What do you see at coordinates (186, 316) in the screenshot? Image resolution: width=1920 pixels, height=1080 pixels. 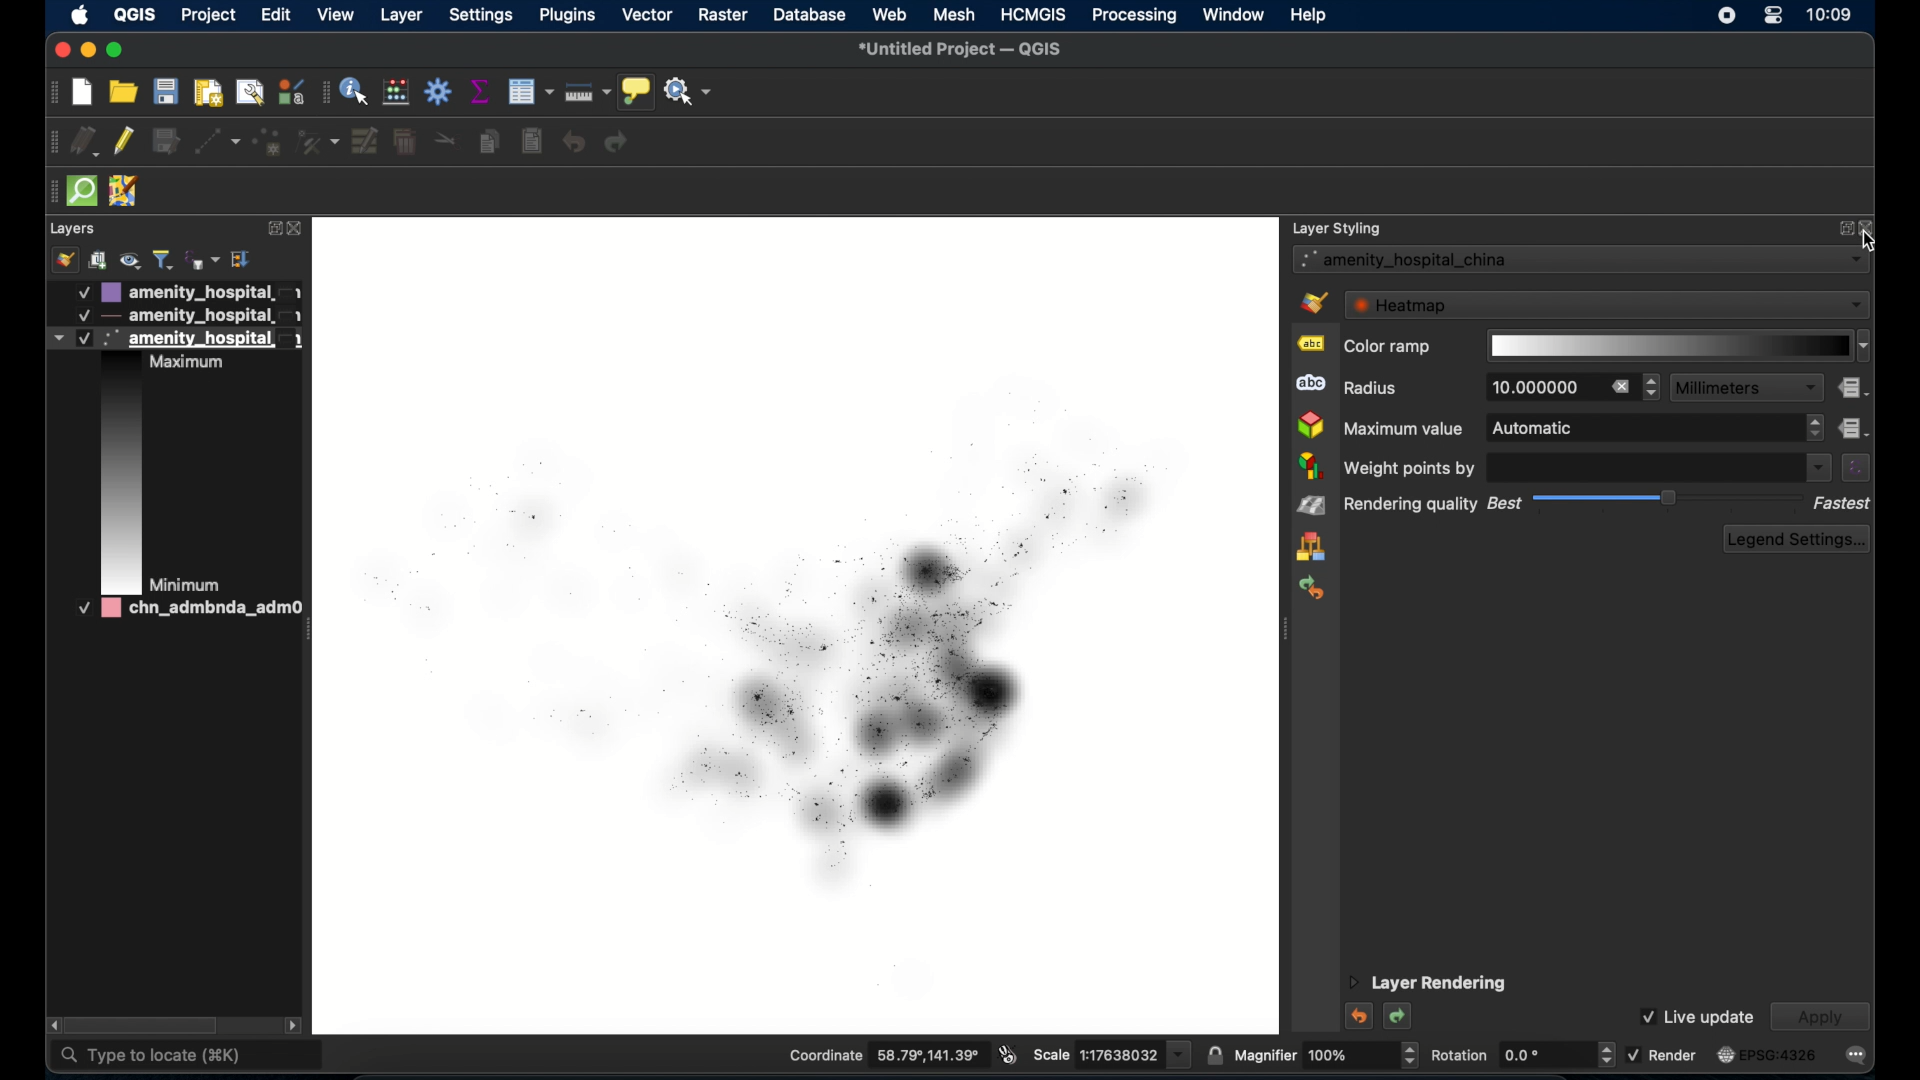 I see `layer 2` at bounding box center [186, 316].